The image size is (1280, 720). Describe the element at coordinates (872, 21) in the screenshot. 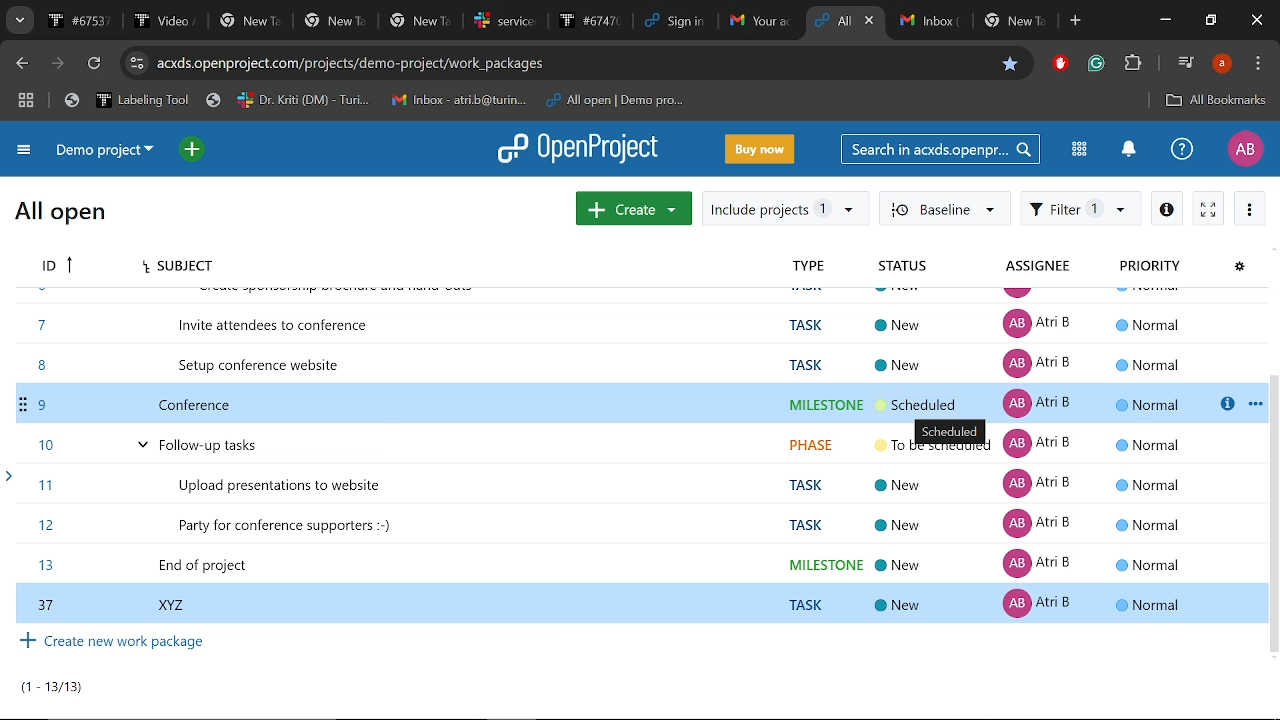

I see `close curretn tab` at that location.